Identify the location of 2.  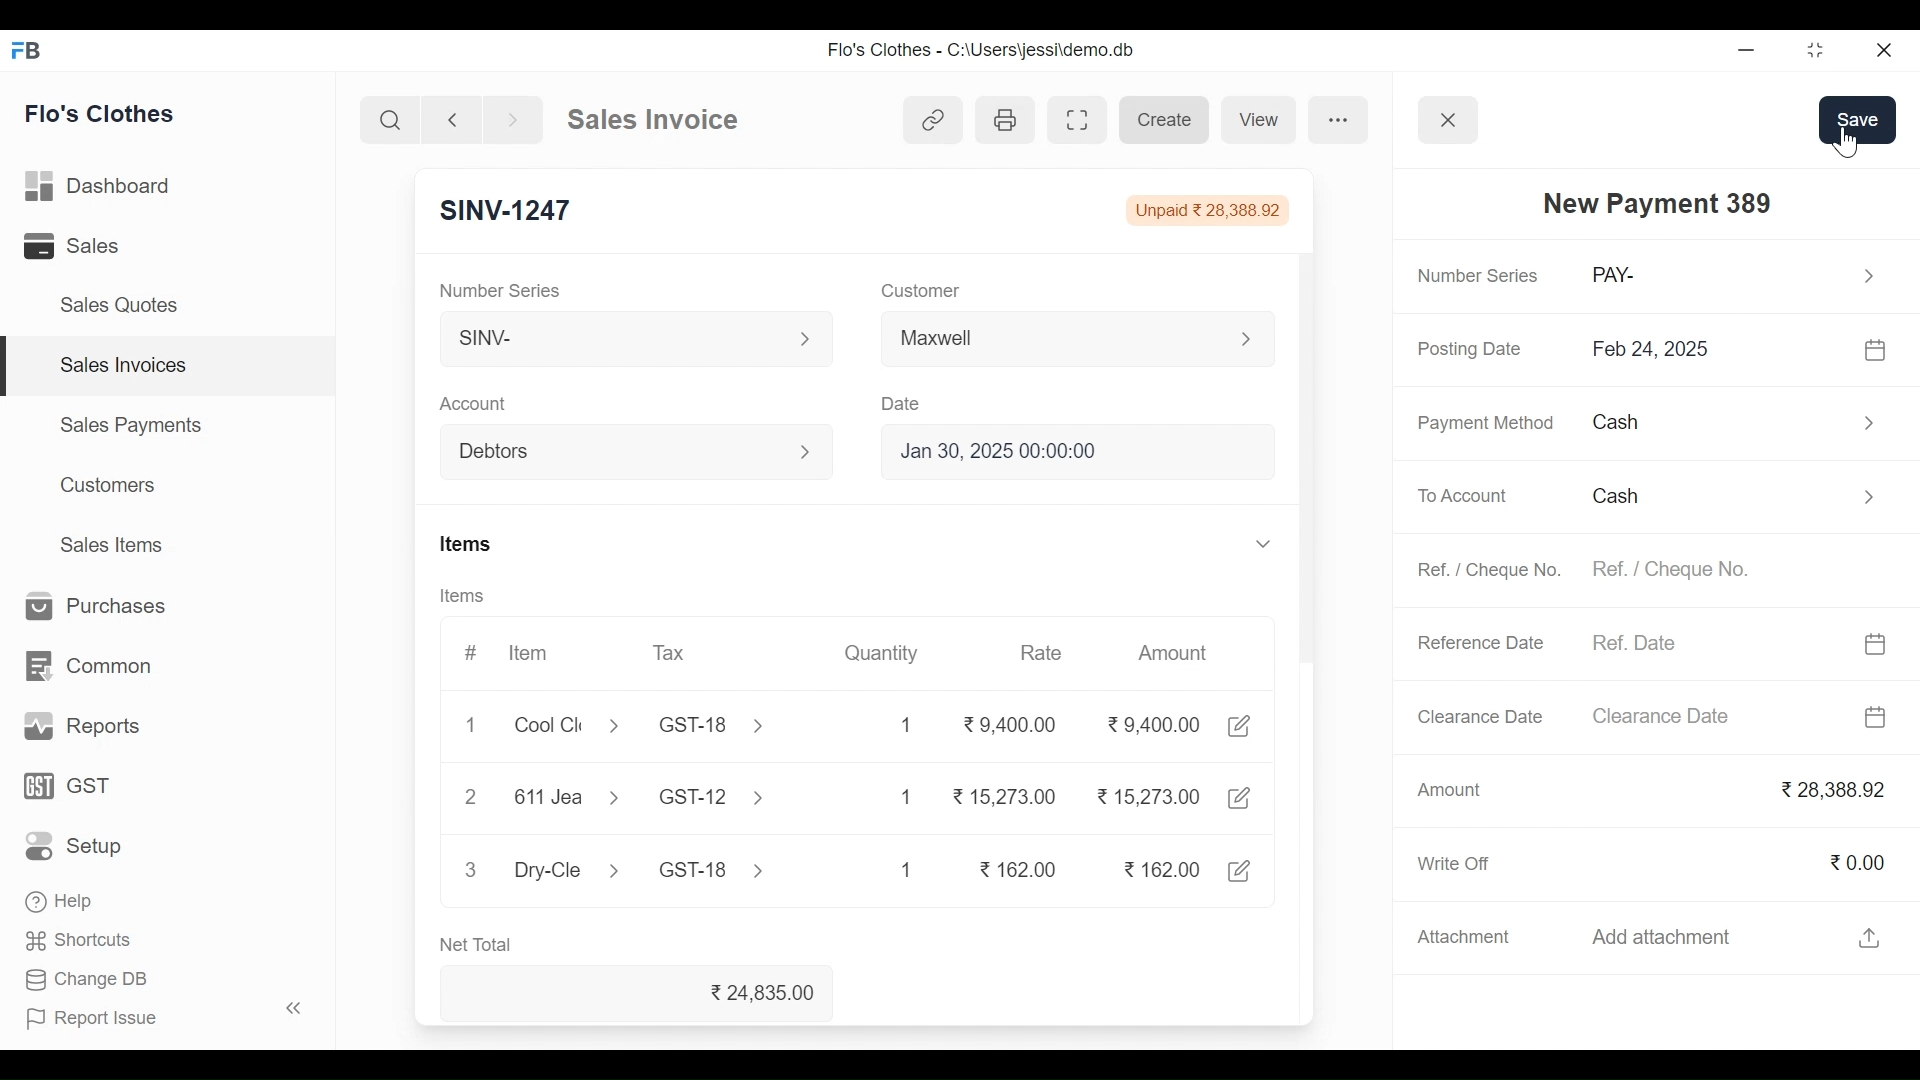
(474, 797).